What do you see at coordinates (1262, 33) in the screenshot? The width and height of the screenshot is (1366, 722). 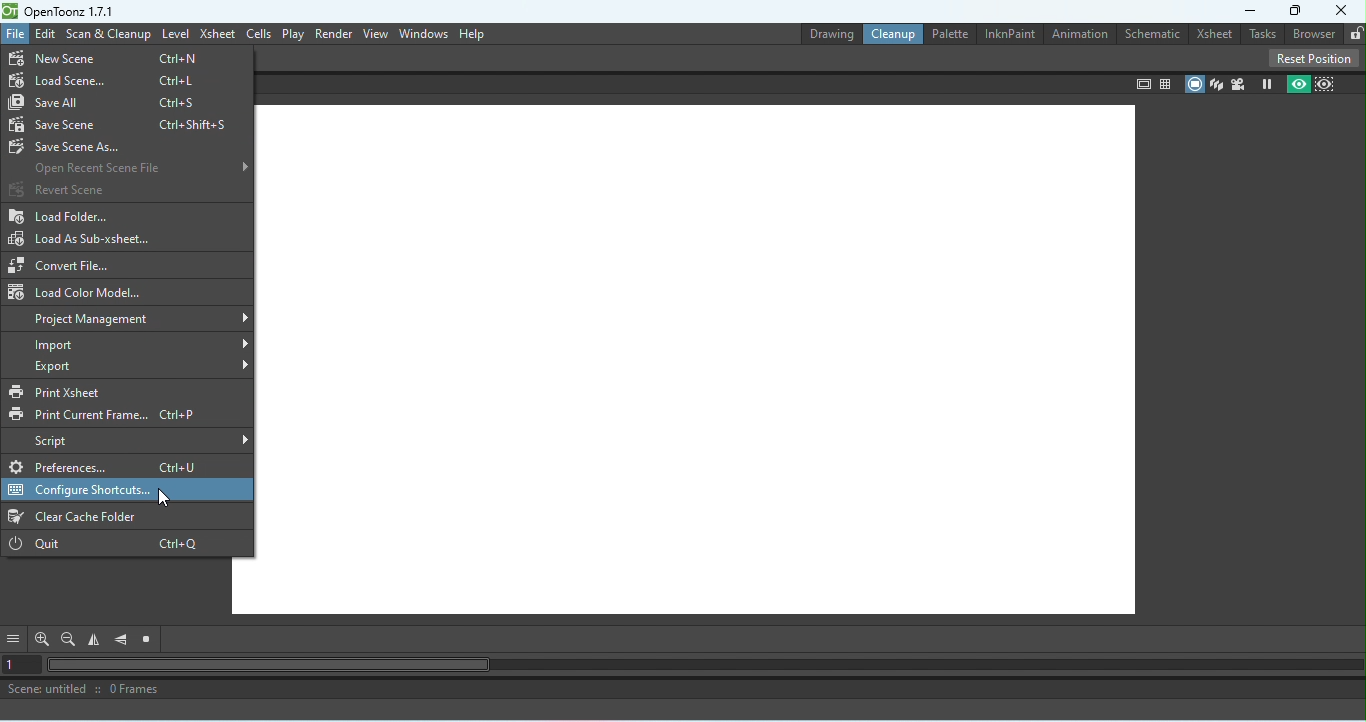 I see `Tasks` at bounding box center [1262, 33].